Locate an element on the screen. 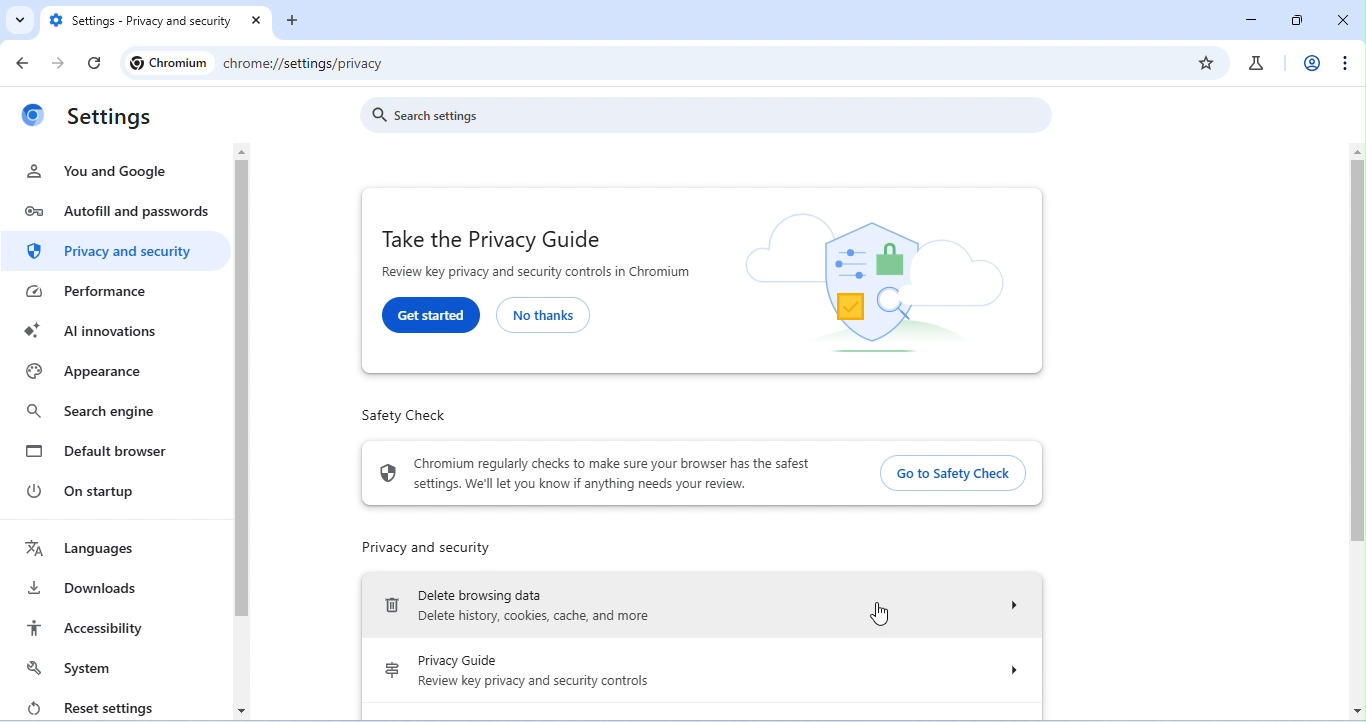  chromium is located at coordinates (168, 63).